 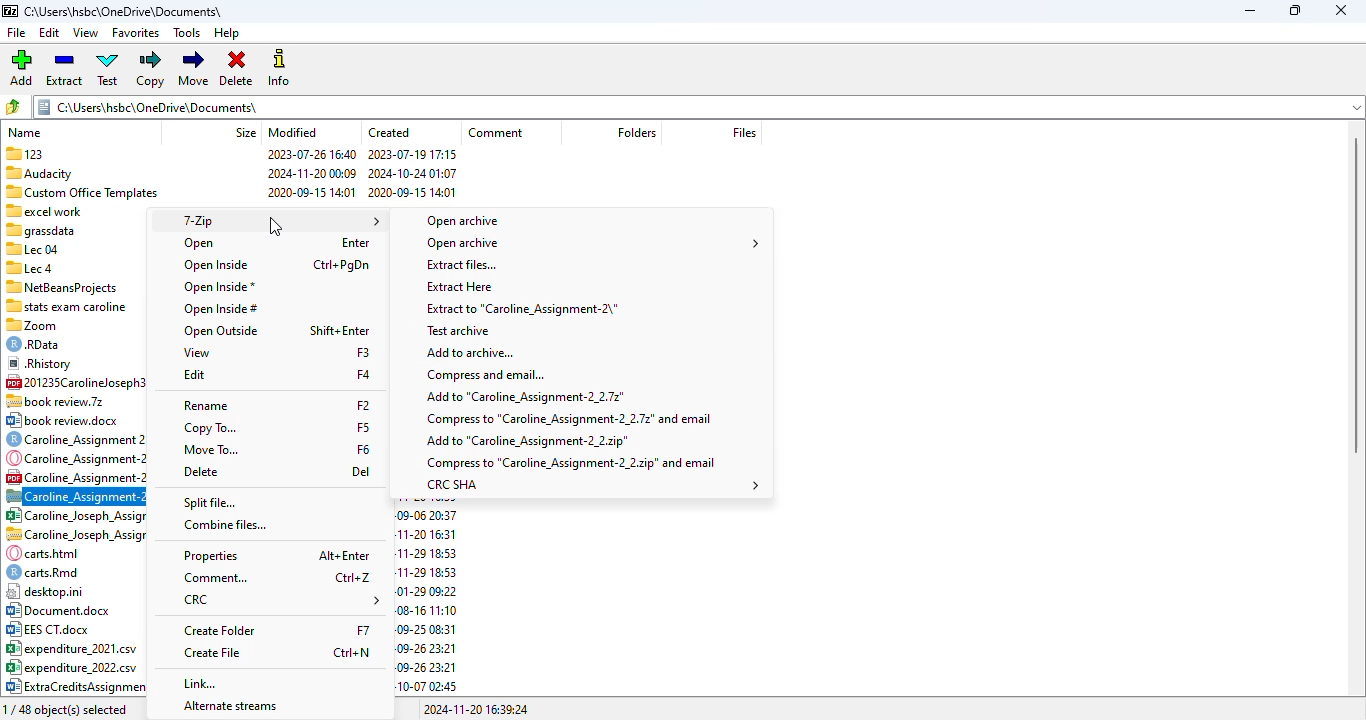 I want to click on test, so click(x=108, y=68).